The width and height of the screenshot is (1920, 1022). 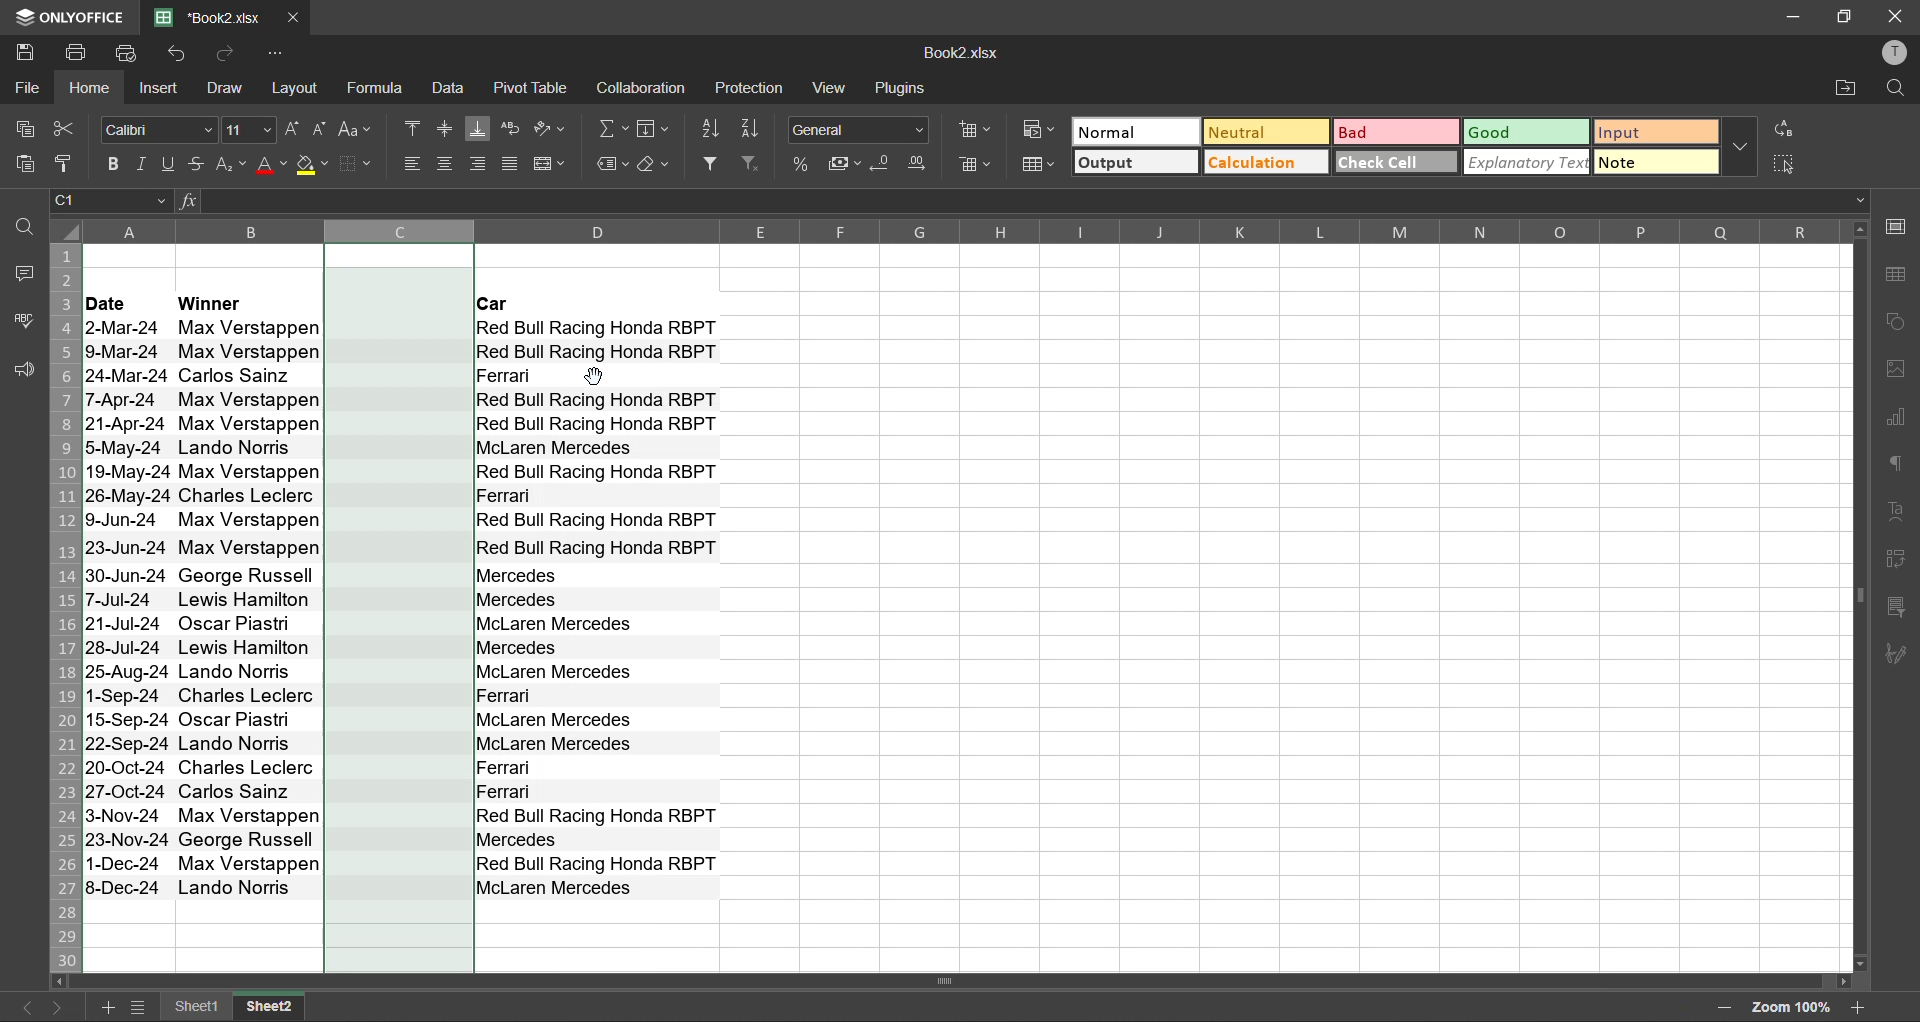 What do you see at coordinates (234, 55) in the screenshot?
I see `redo` at bounding box center [234, 55].